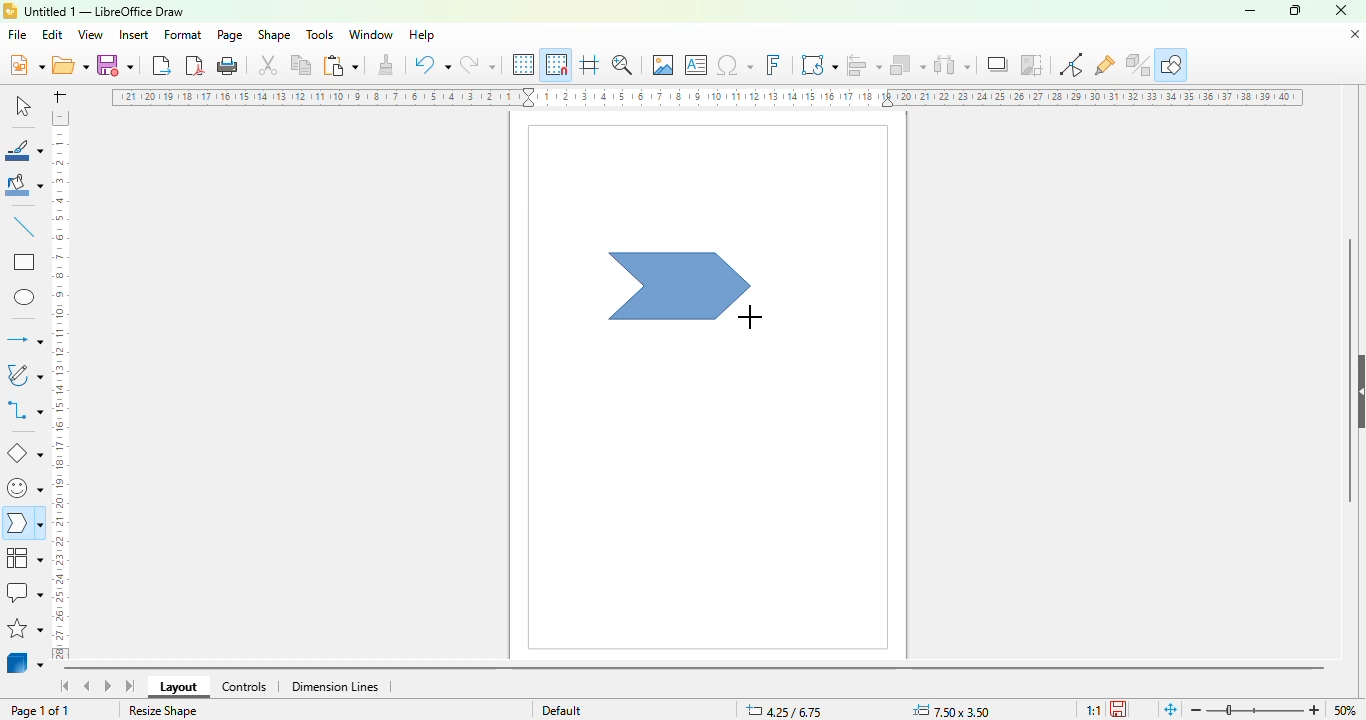  I want to click on crop image, so click(1031, 64).